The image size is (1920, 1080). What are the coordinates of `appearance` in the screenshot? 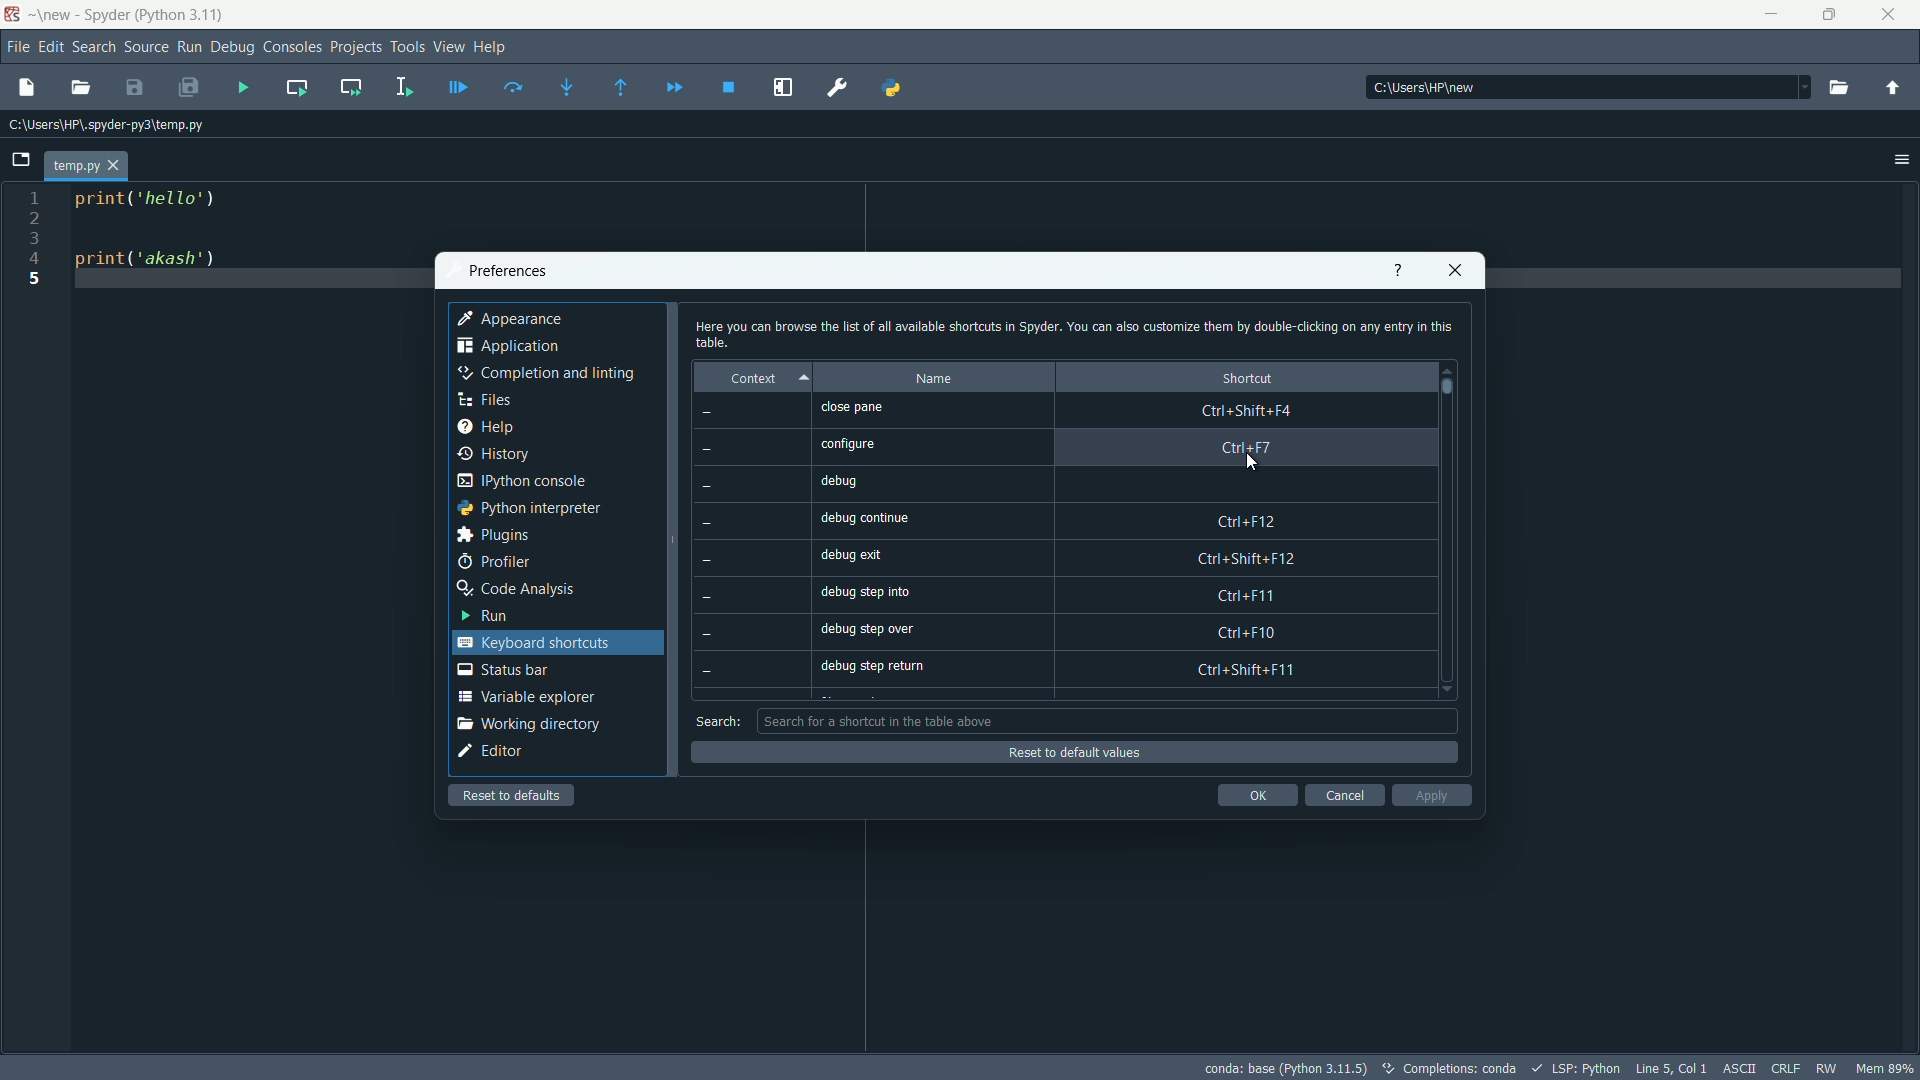 It's located at (511, 319).